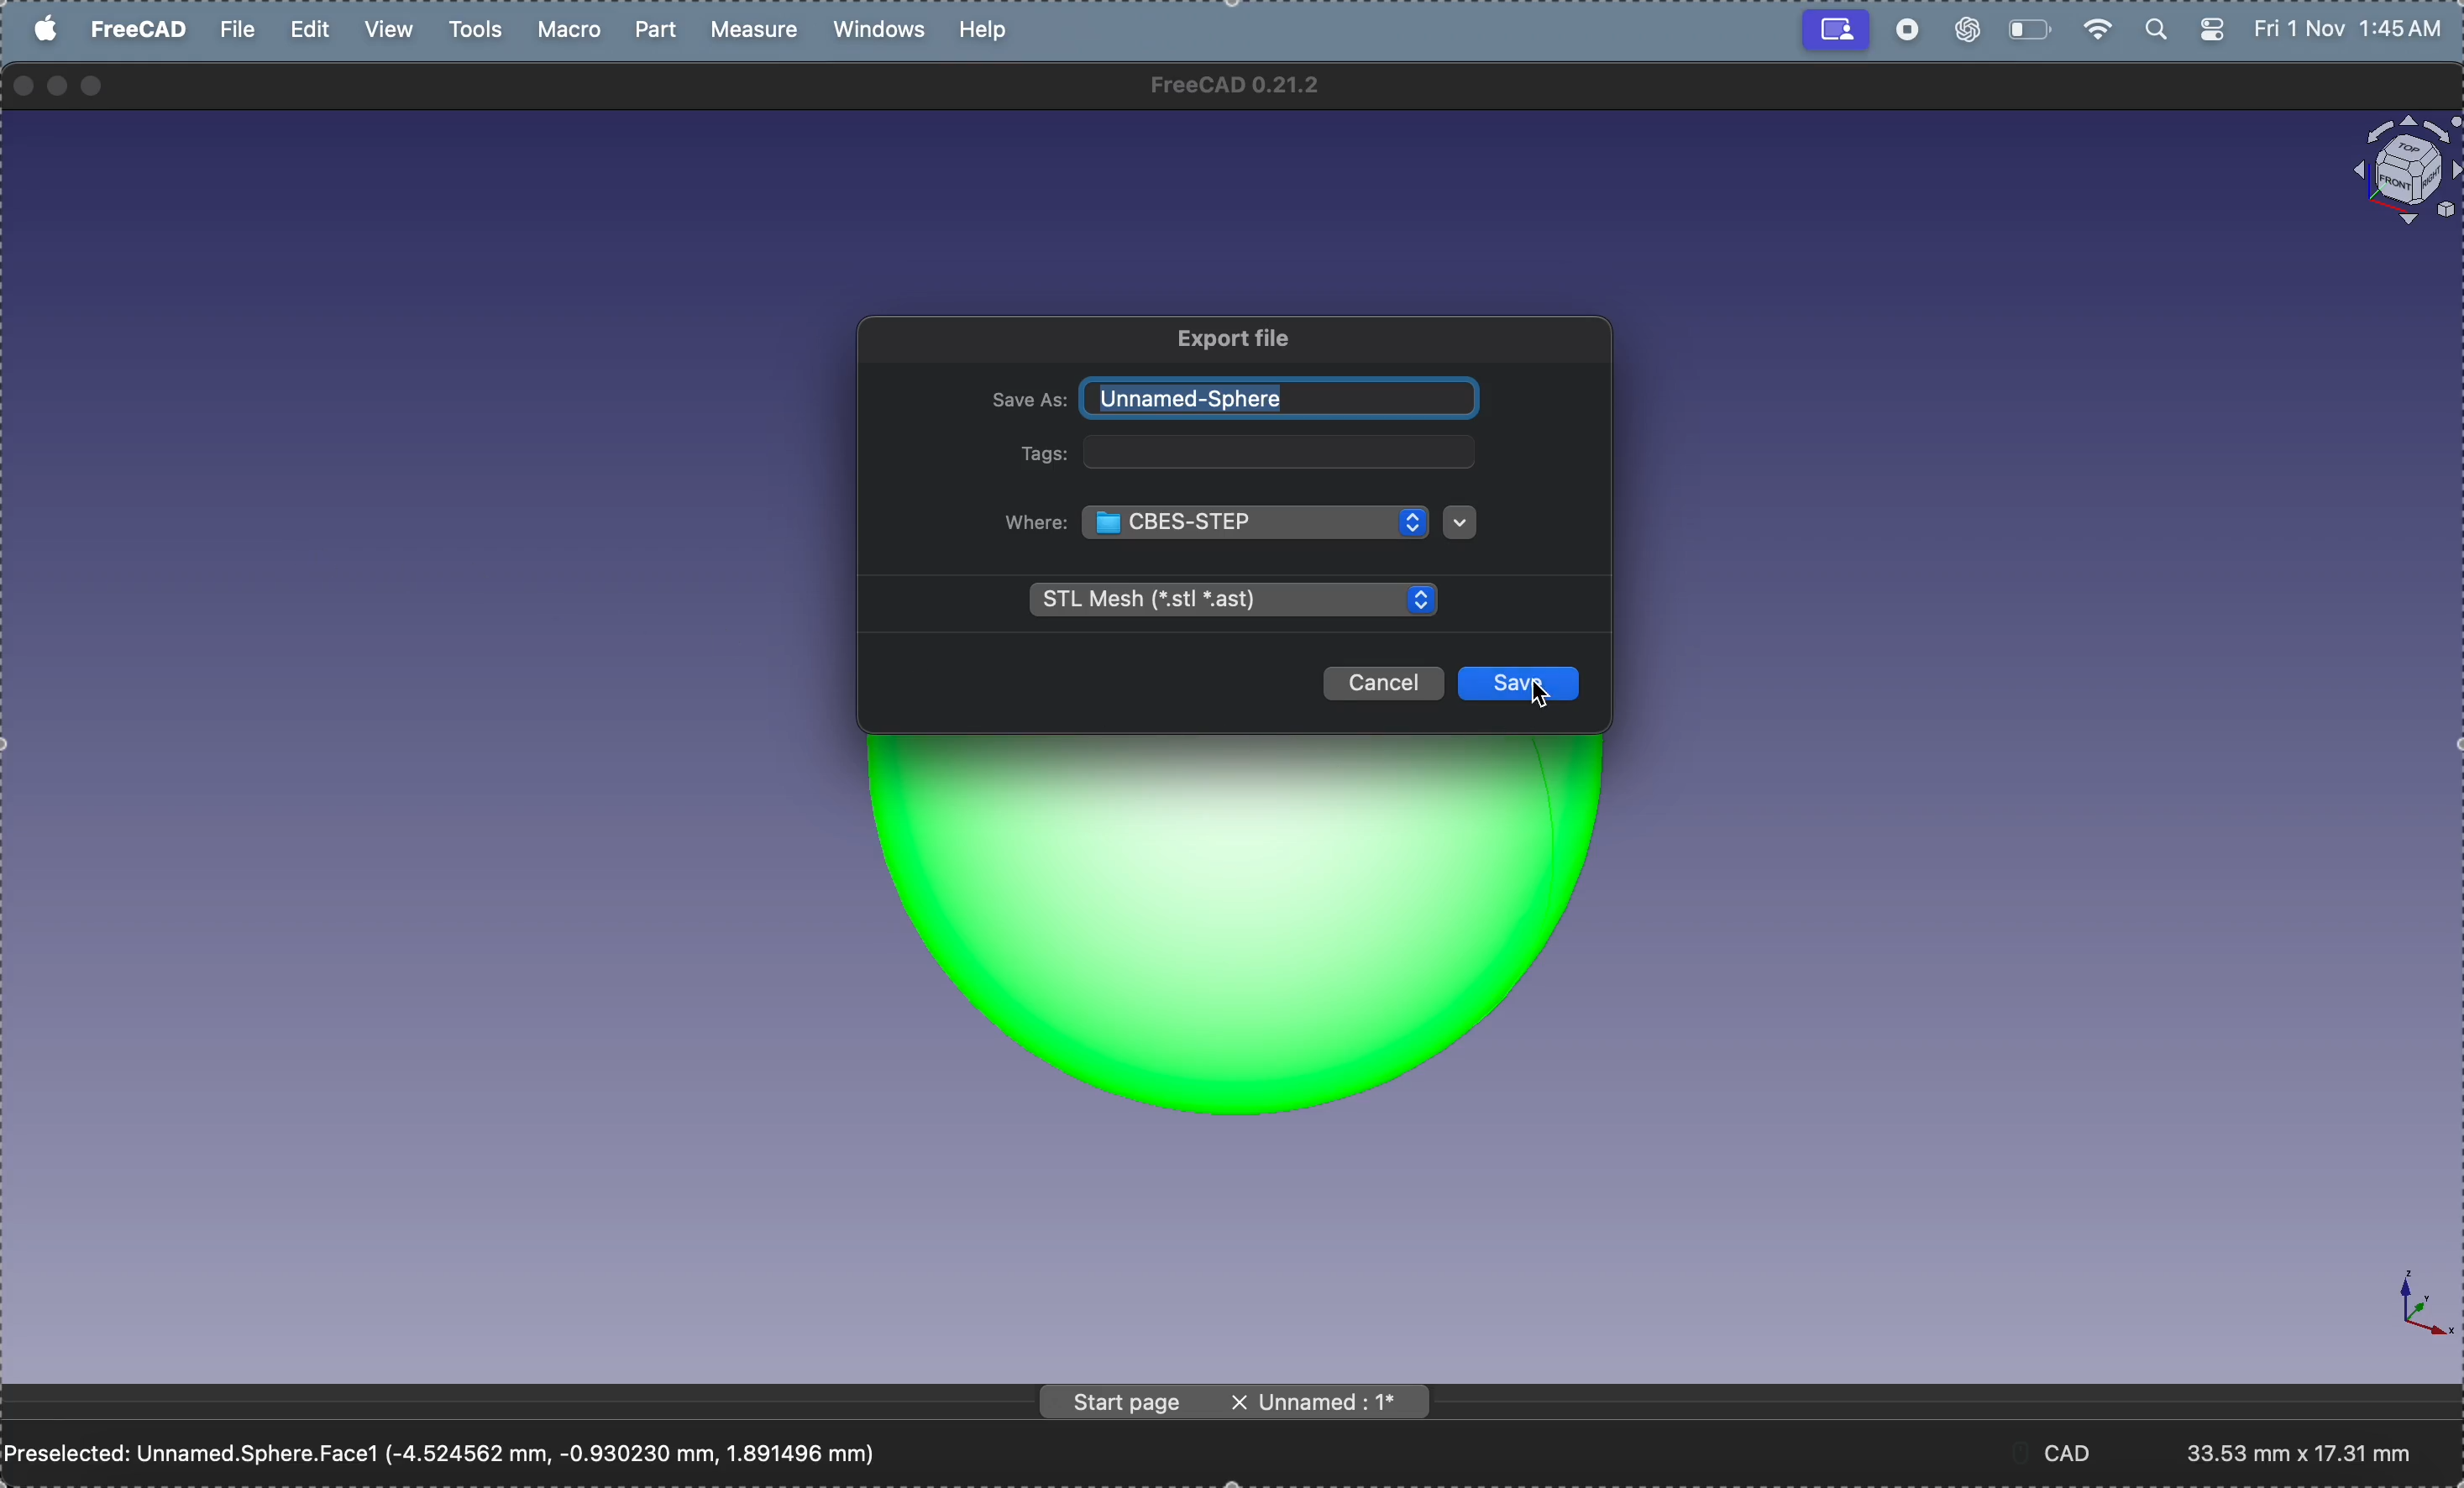 The width and height of the screenshot is (2464, 1488). Describe the element at coordinates (1259, 89) in the screenshot. I see `free cad 0.21.2` at that location.